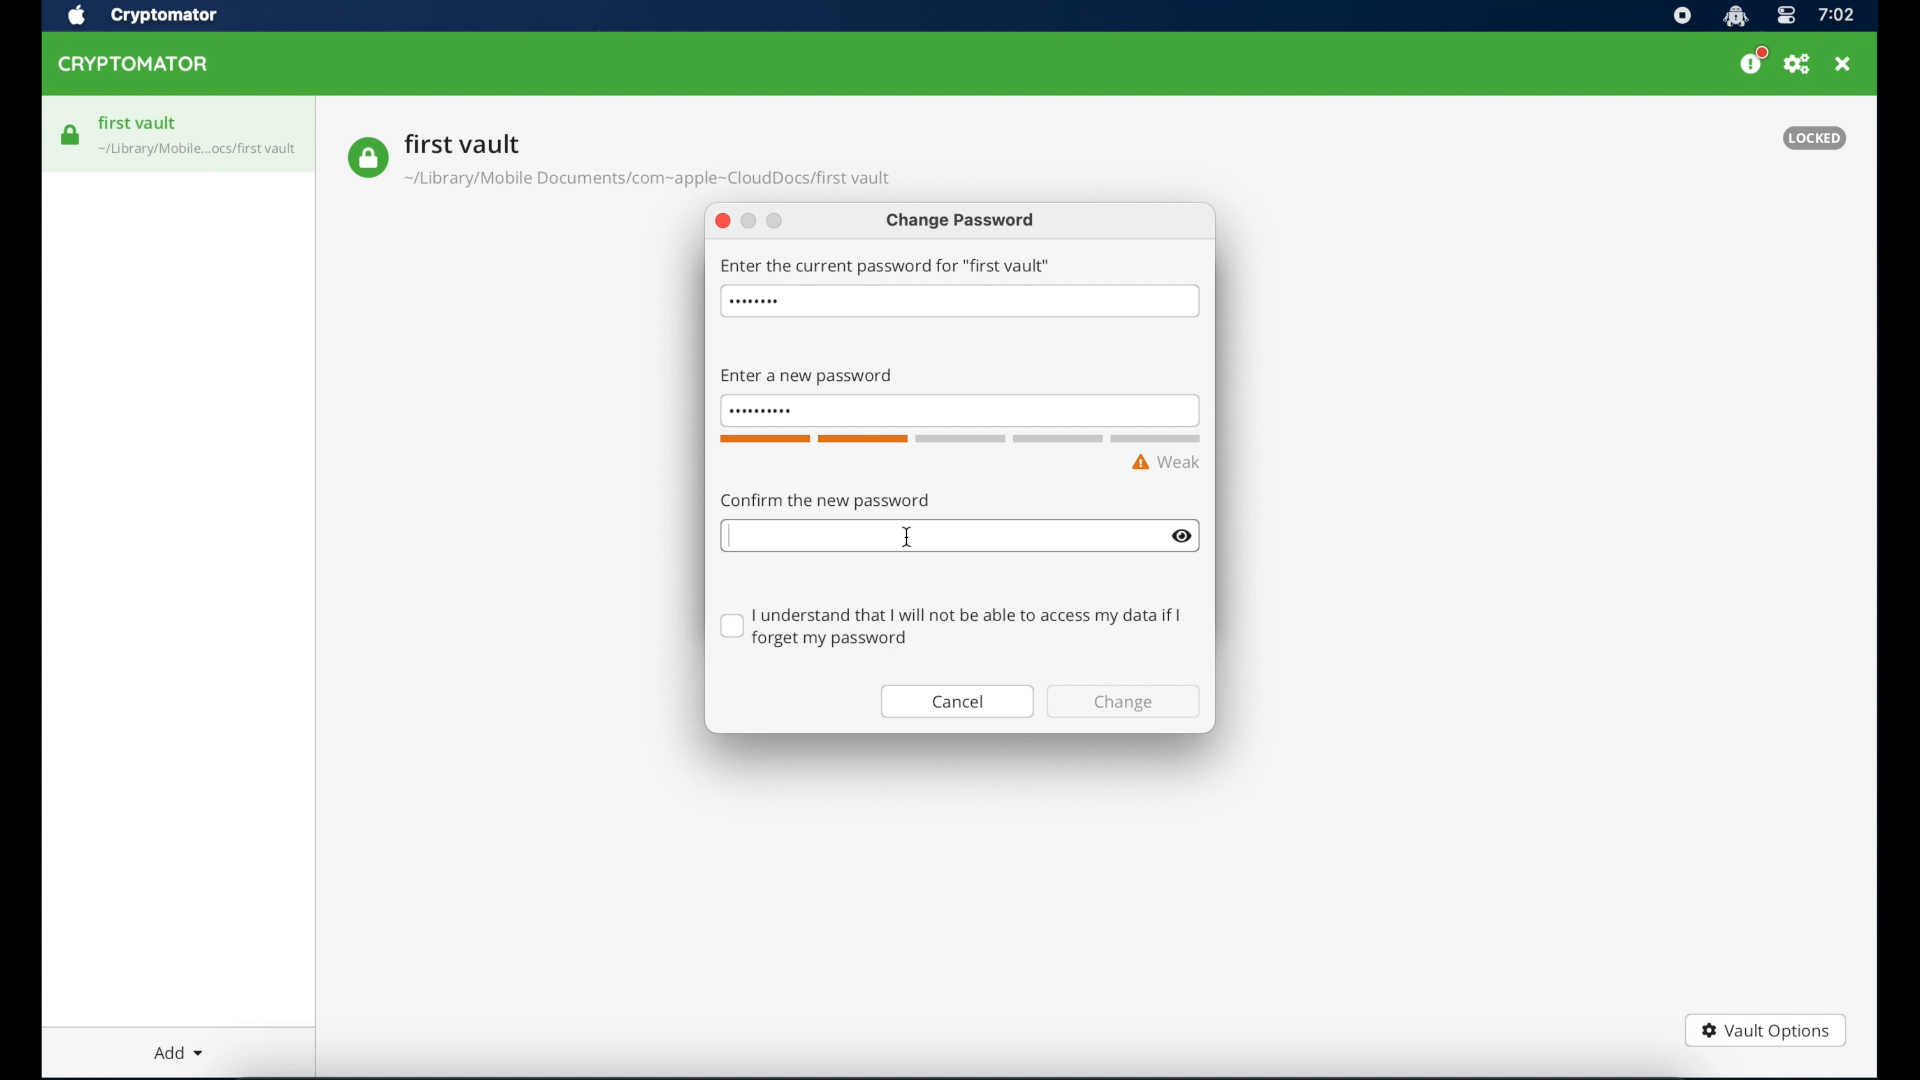  What do you see at coordinates (1735, 17) in the screenshot?
I see `cryptomator icon` at bounding box center [1735, 17].